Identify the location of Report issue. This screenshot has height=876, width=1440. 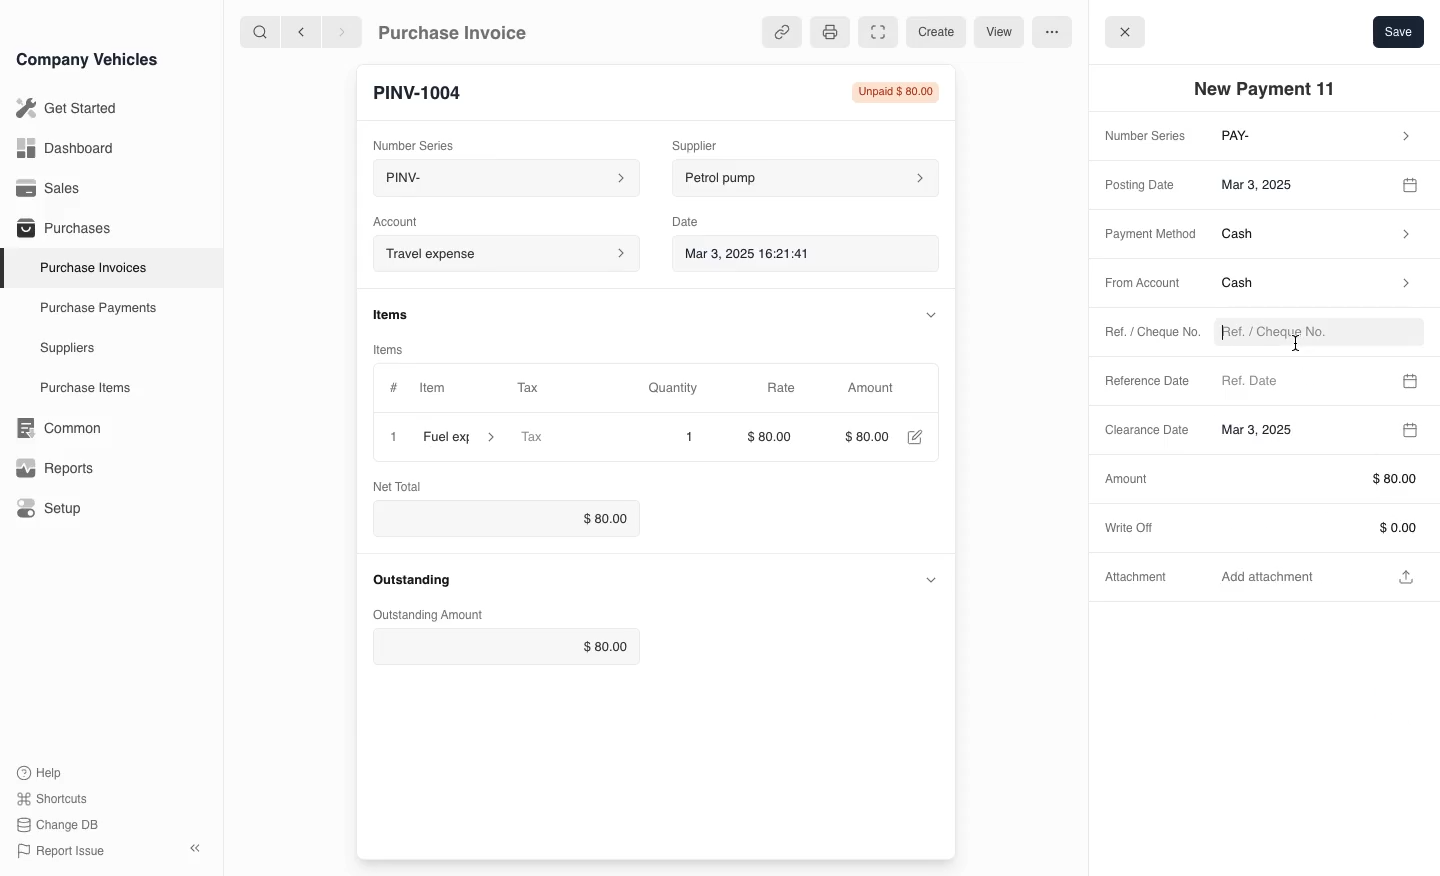
(64, 852).